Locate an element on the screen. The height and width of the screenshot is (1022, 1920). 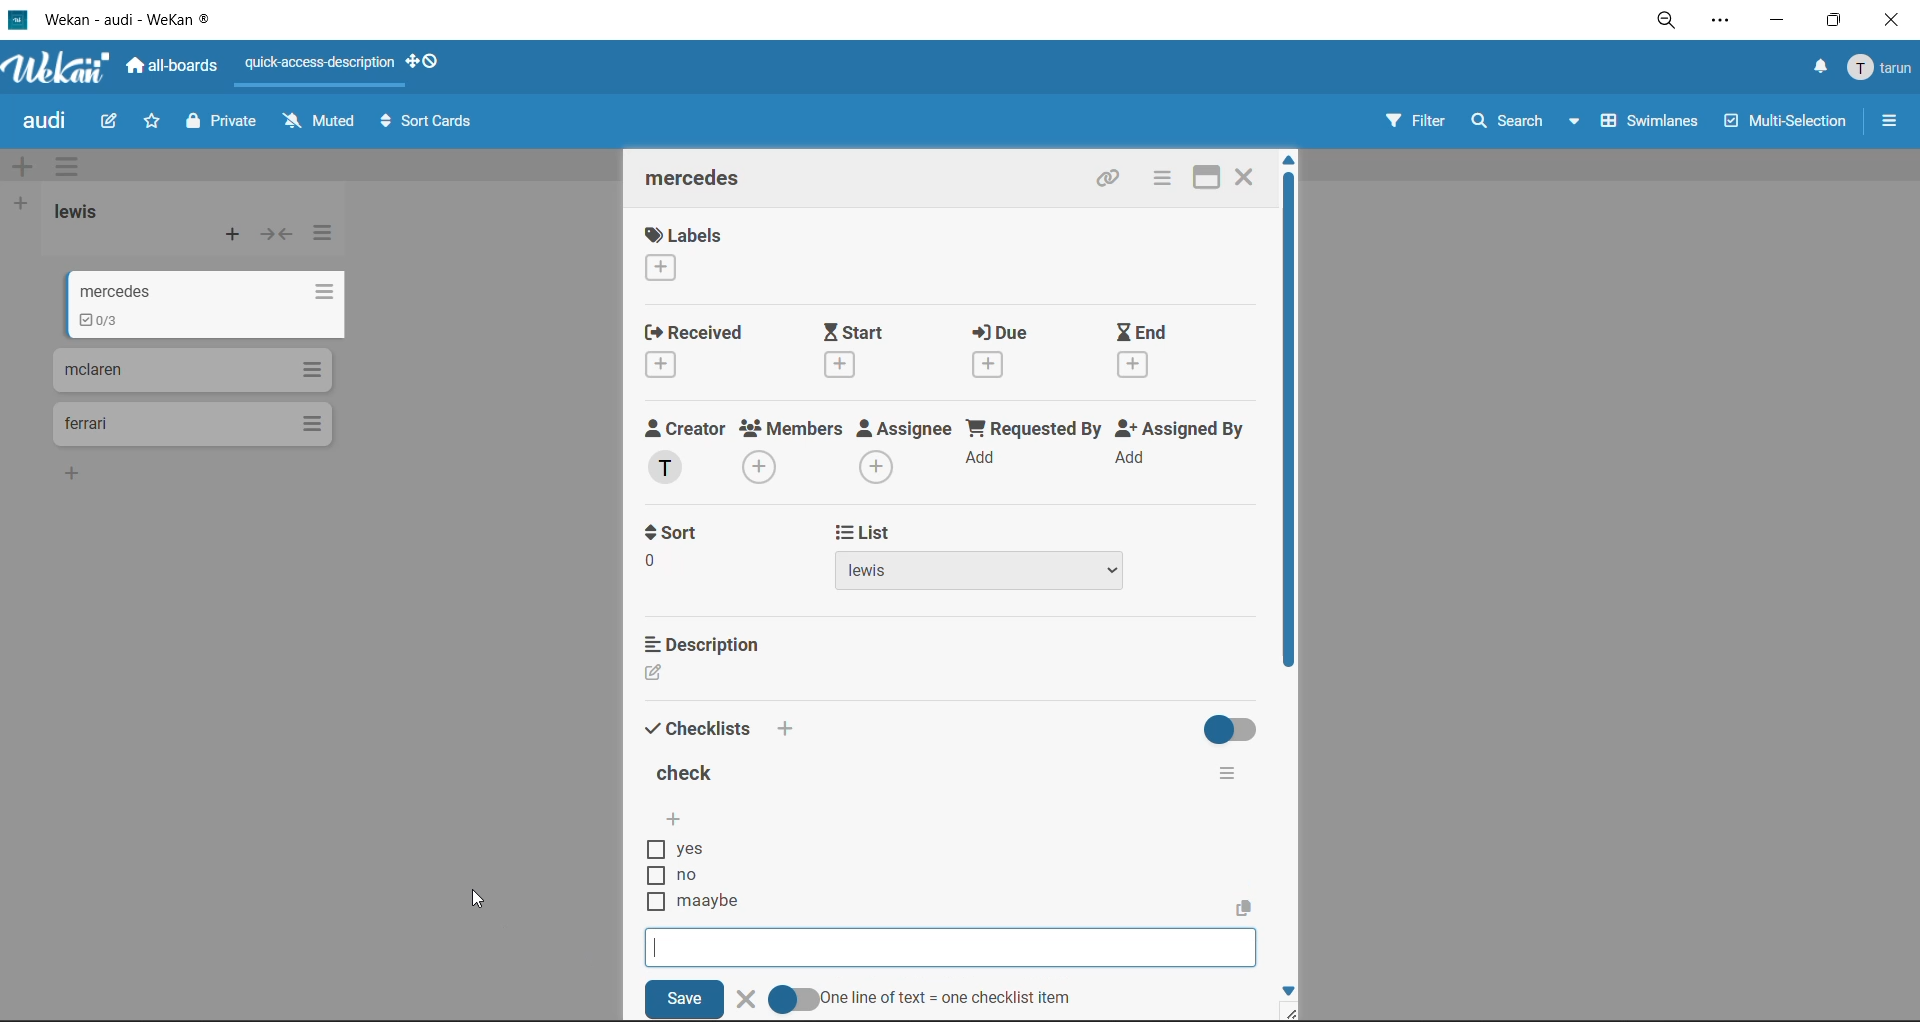
sort cards is located at coordinates (429, 122).